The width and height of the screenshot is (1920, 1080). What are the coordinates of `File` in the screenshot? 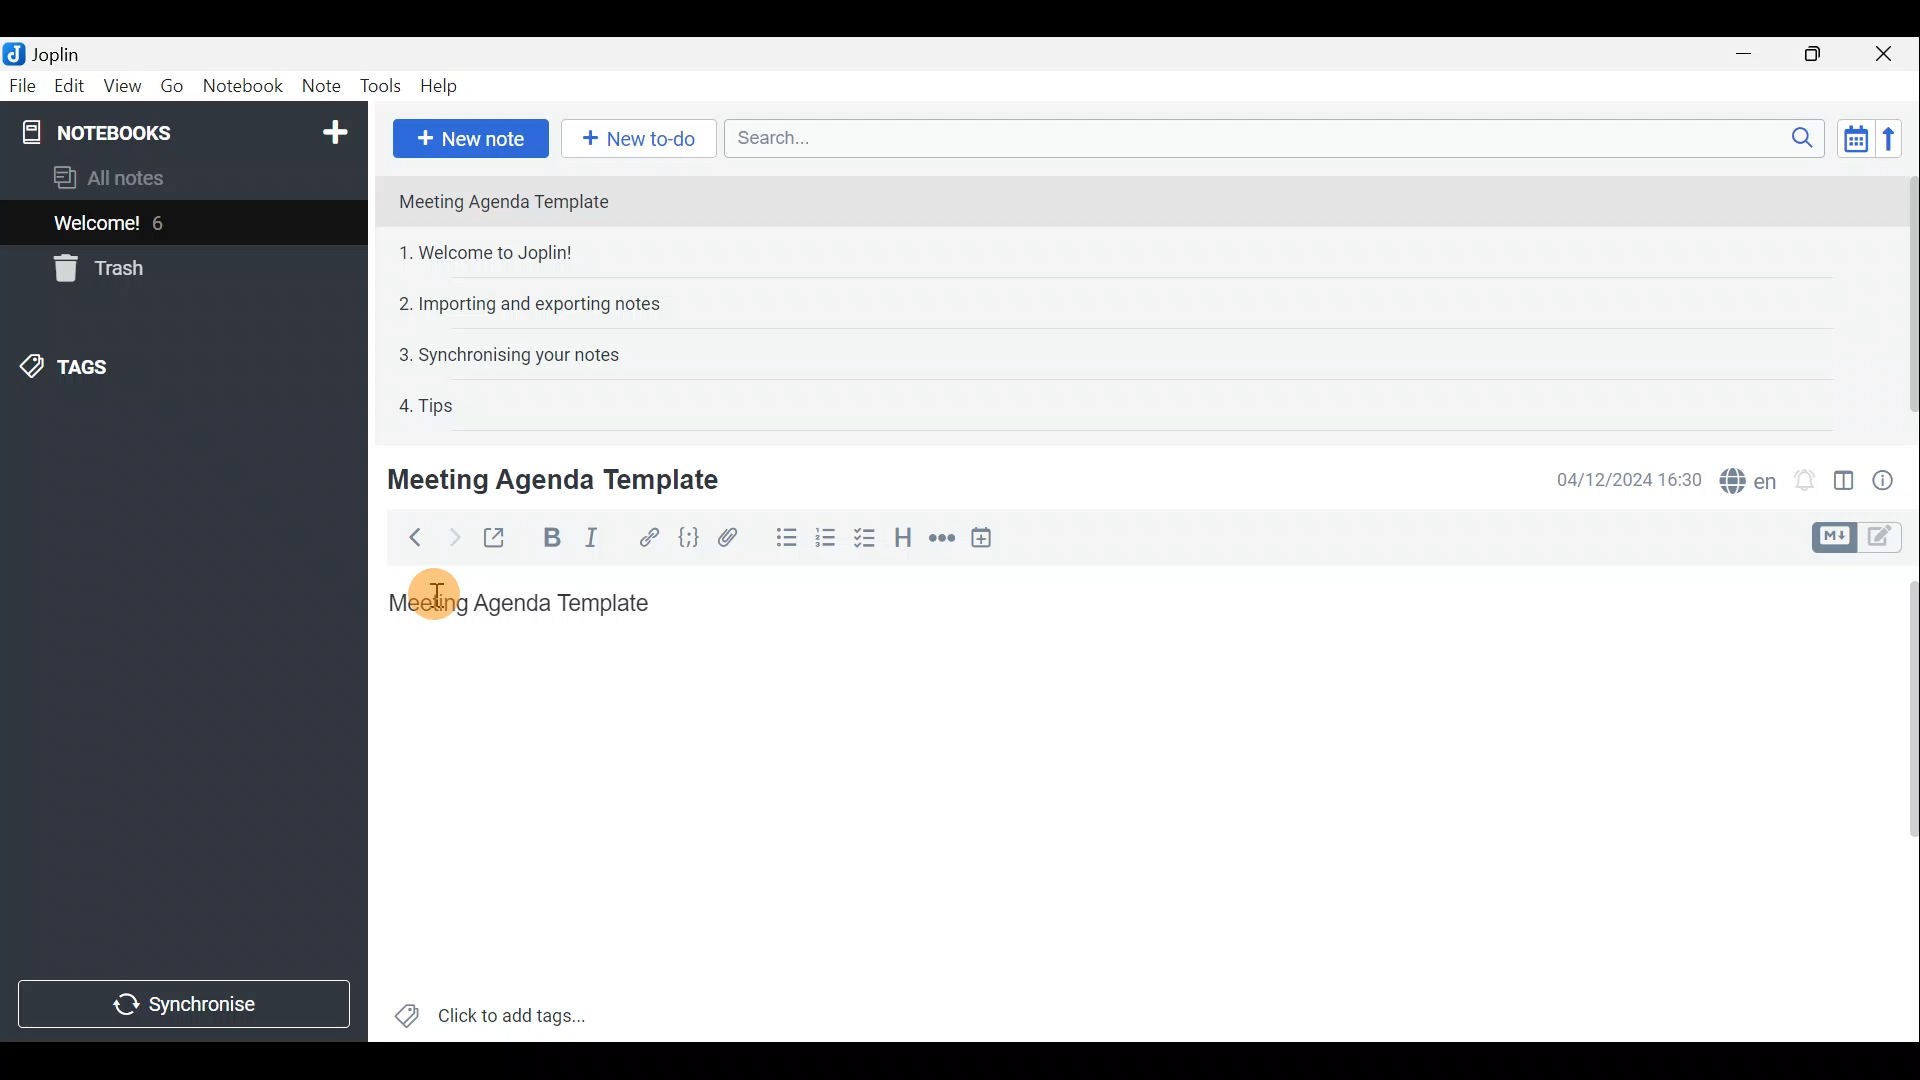 It's located at (22, 84).